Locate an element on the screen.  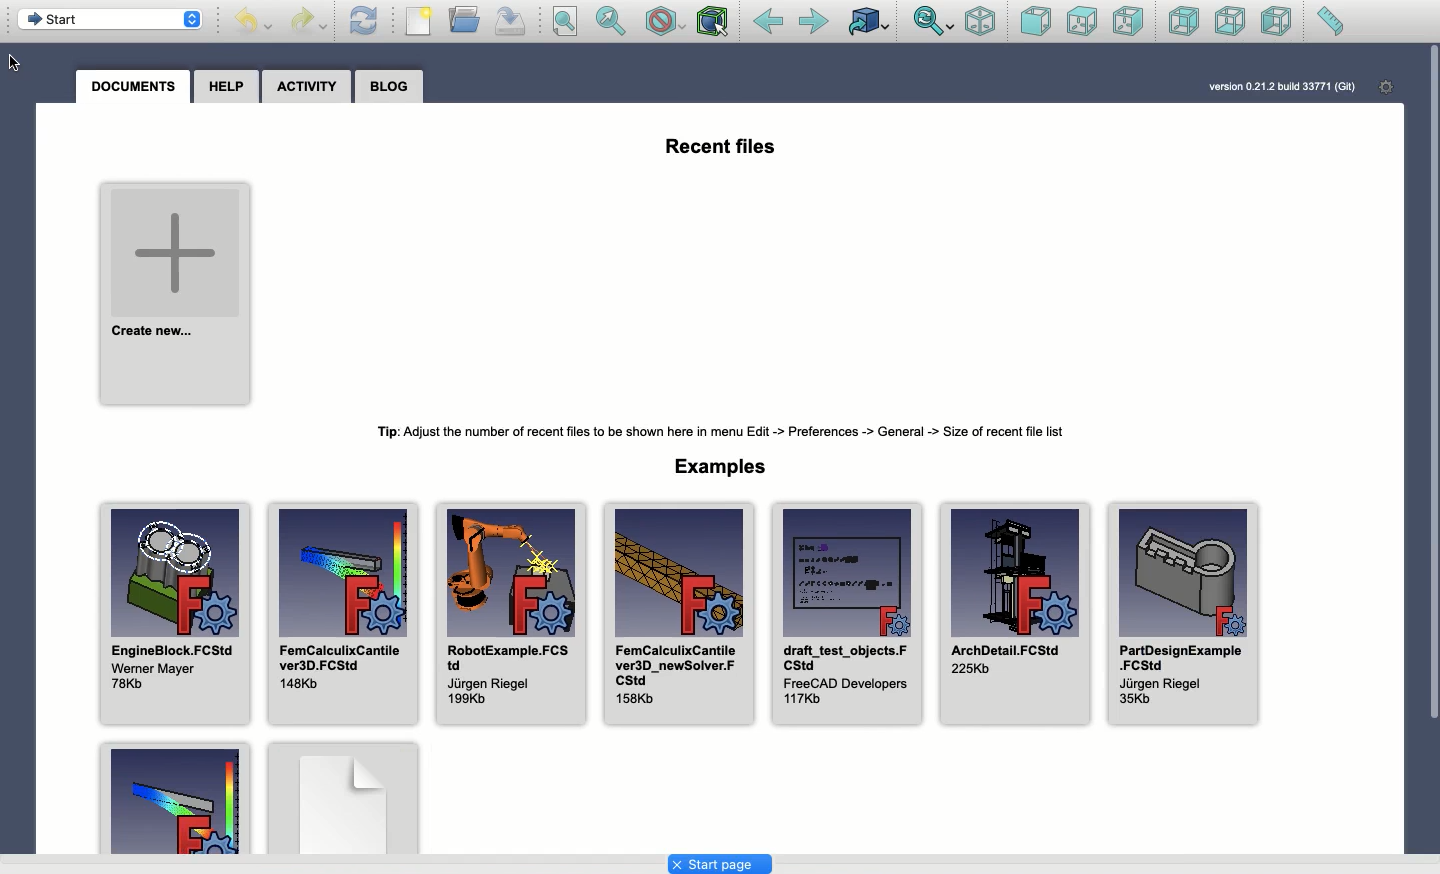
Tip: Adjust the number of recent files to be shown here in menu Edit-> Preferences-> General-> Size of recent file list is located at coordinates (722, 432).